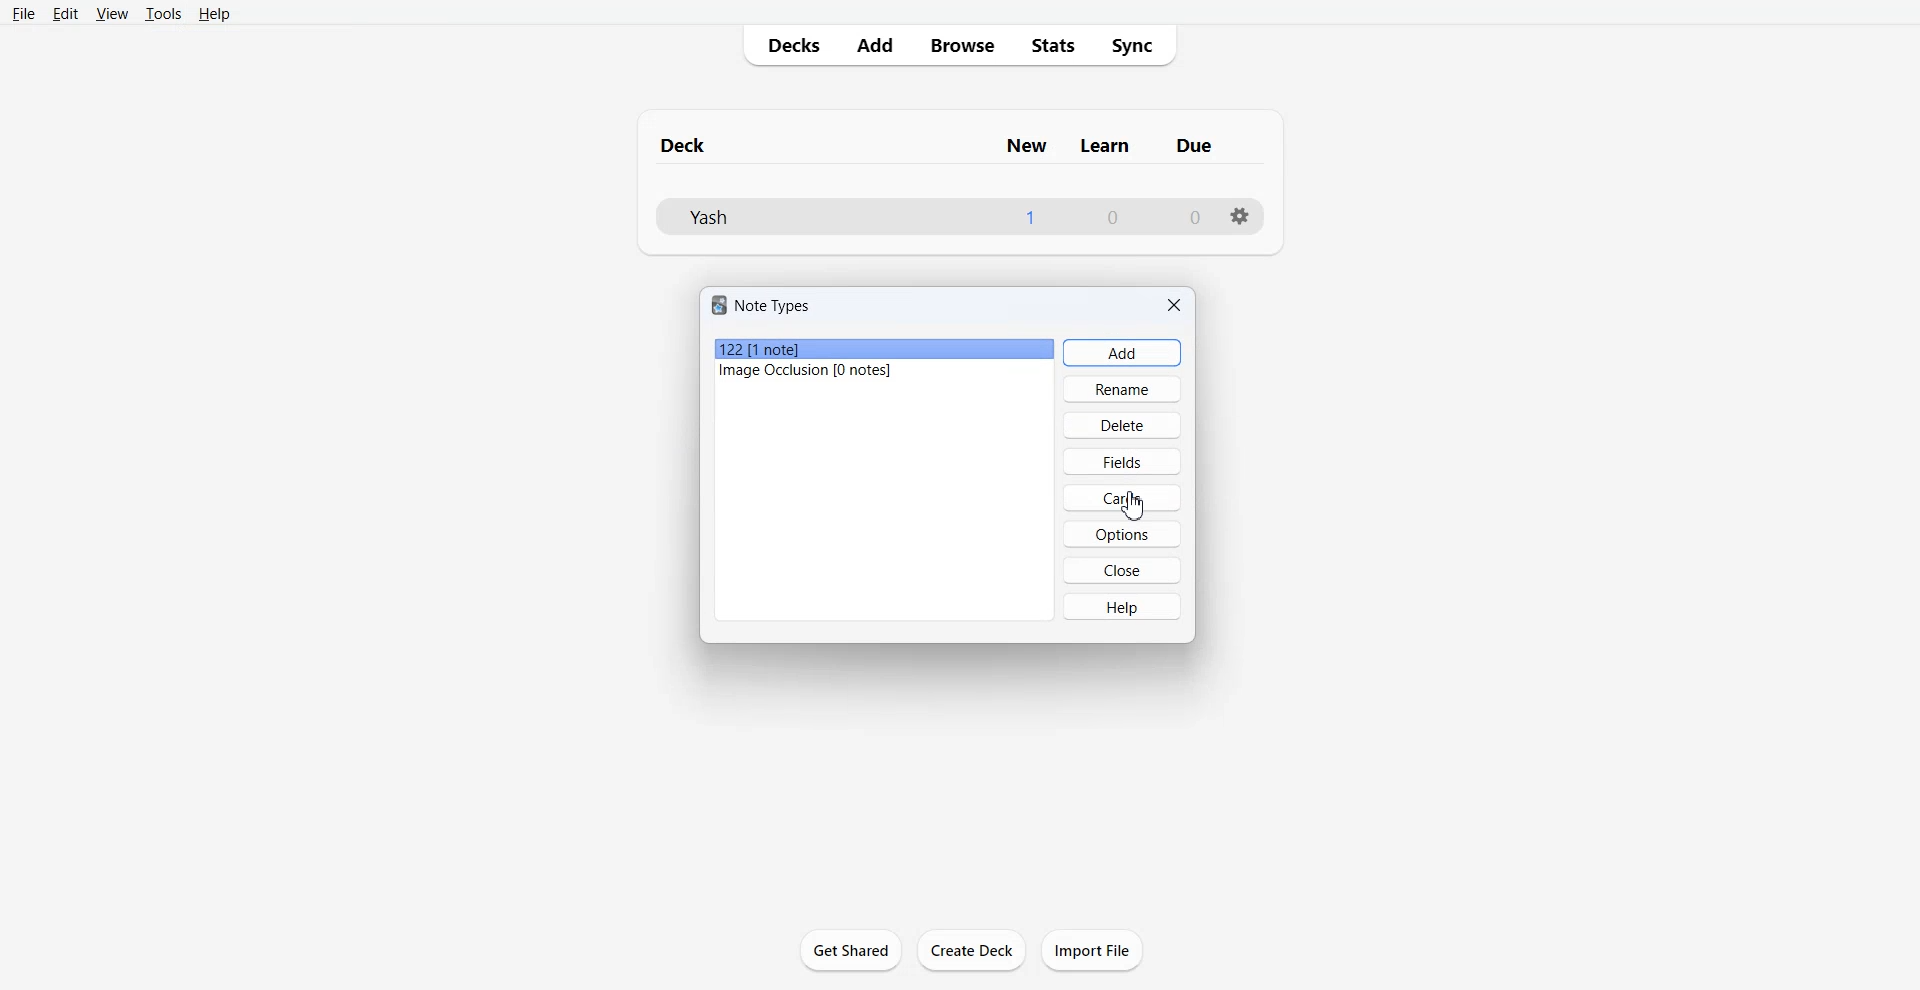 This screenshot has height=990, width=1920. What do you see at coordinates (112, 13) in the screenshot?
I see `View` at bounding box center [112, 13].